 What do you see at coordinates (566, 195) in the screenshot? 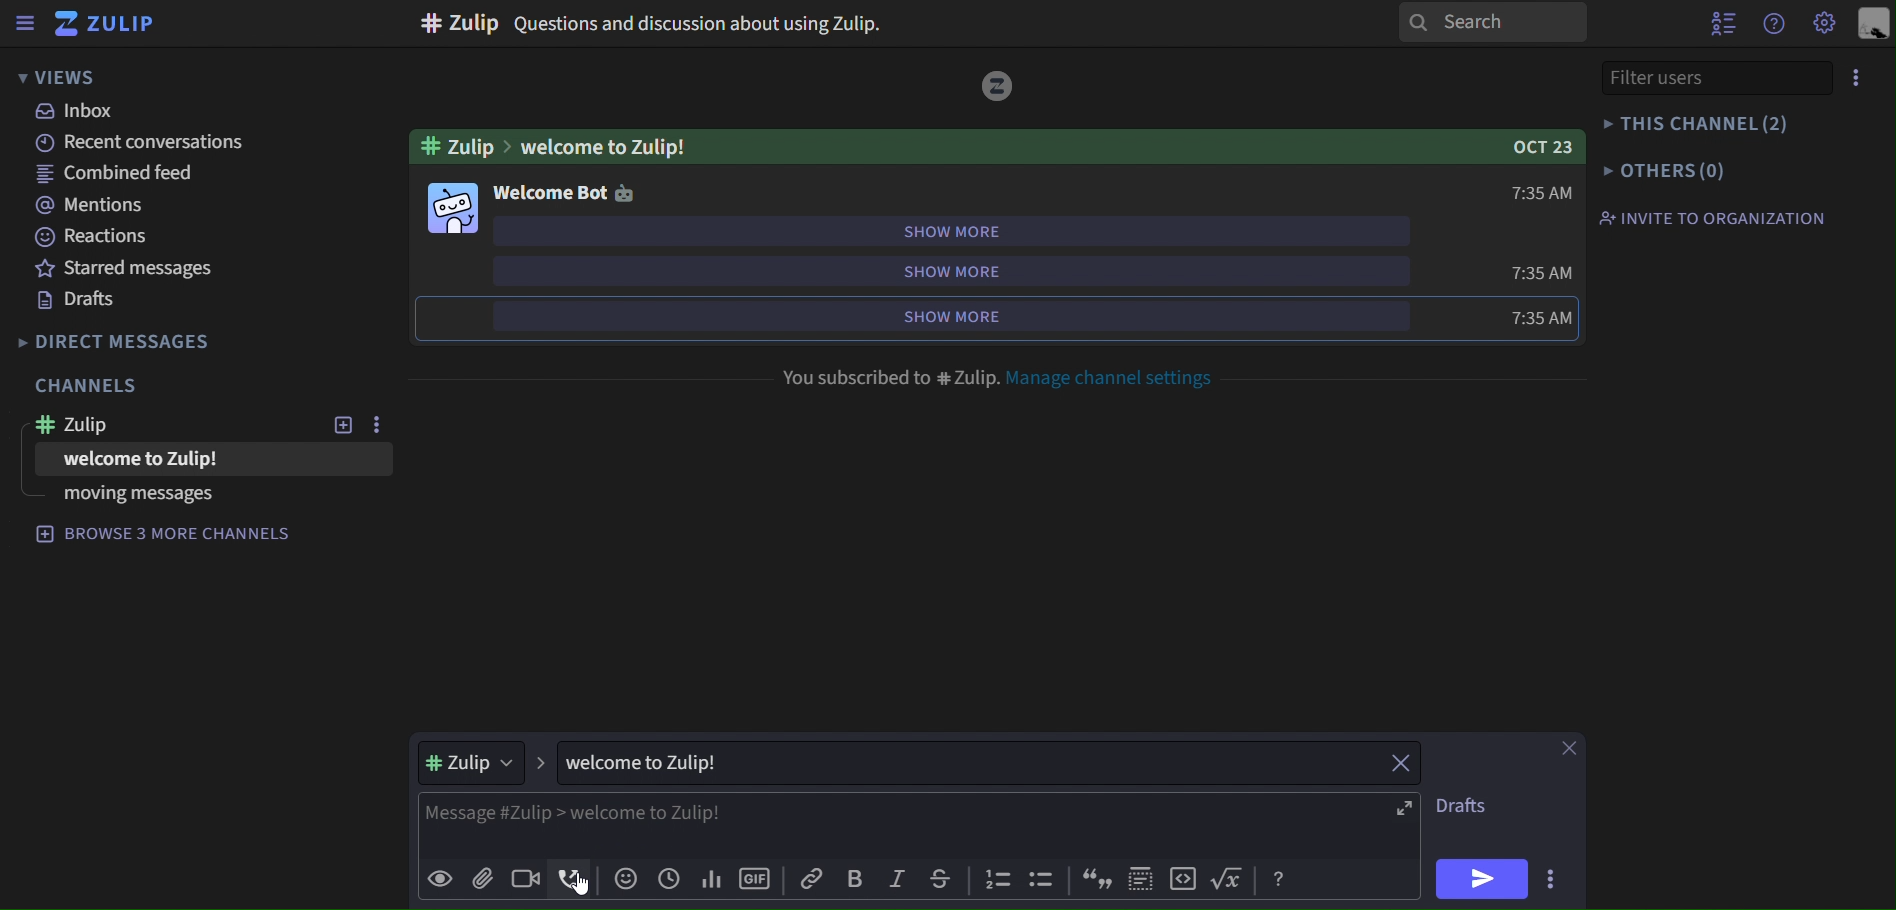
I see `welcome bot` at bounding box center [566, 195].